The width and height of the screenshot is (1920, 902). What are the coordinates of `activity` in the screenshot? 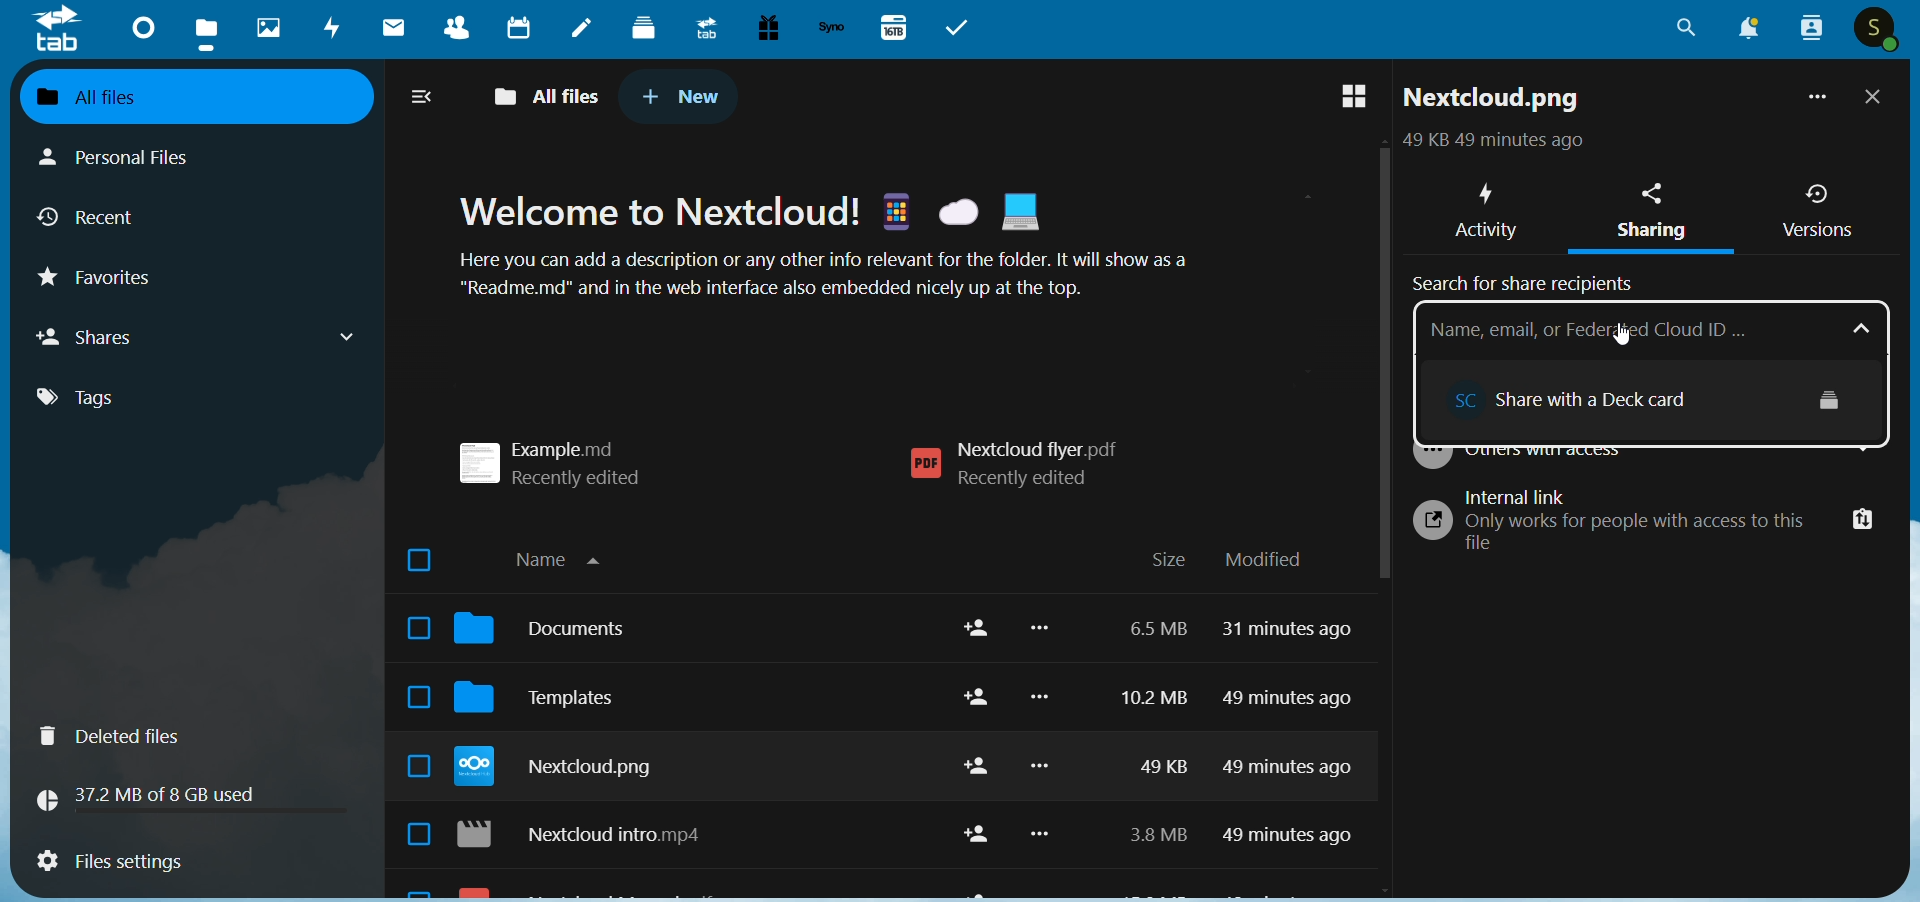 It's located at (1483, 206).